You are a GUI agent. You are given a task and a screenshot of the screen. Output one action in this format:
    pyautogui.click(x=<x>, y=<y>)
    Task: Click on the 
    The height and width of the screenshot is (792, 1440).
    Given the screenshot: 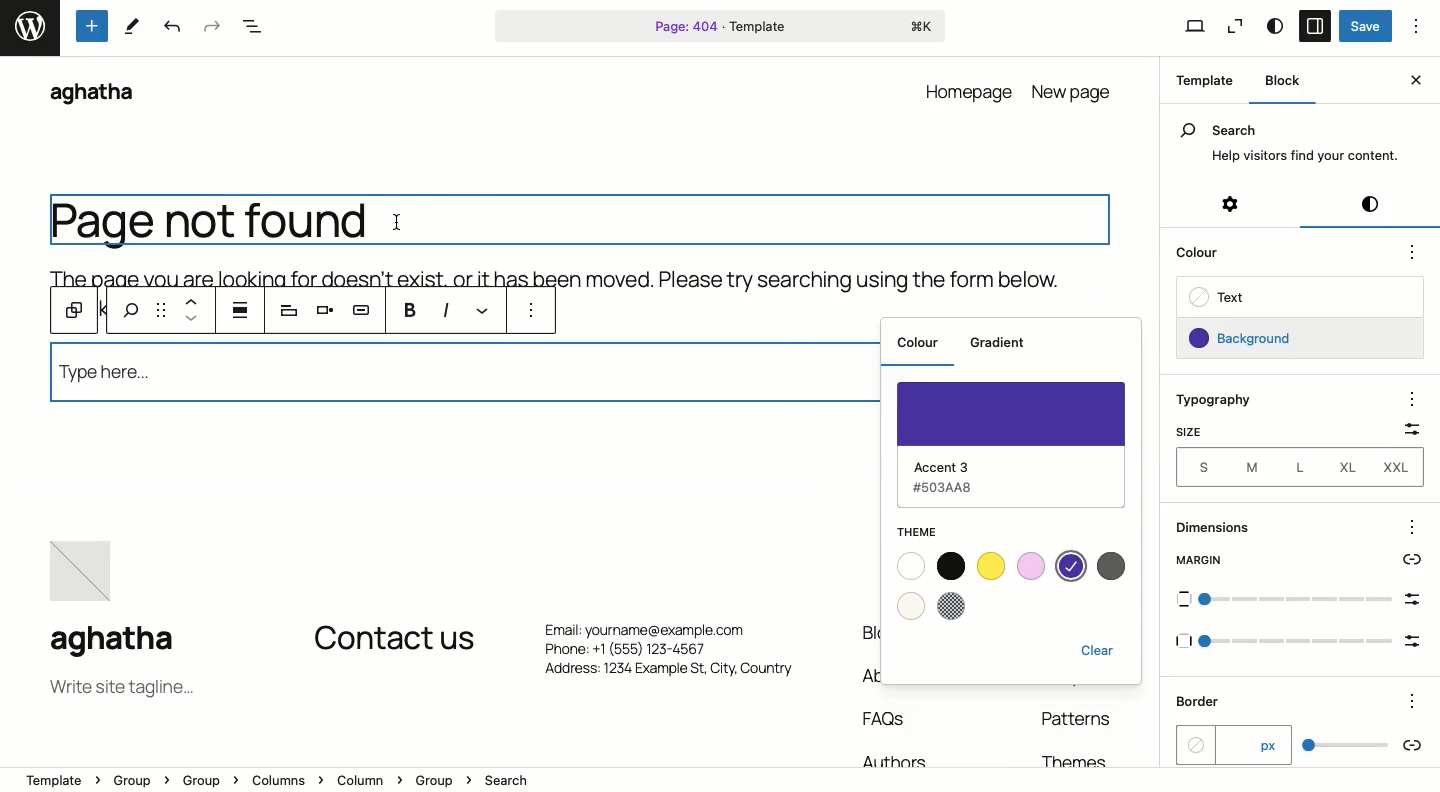 What is the action you would take?
    pyautogui.click(x=1417, y=696)
    